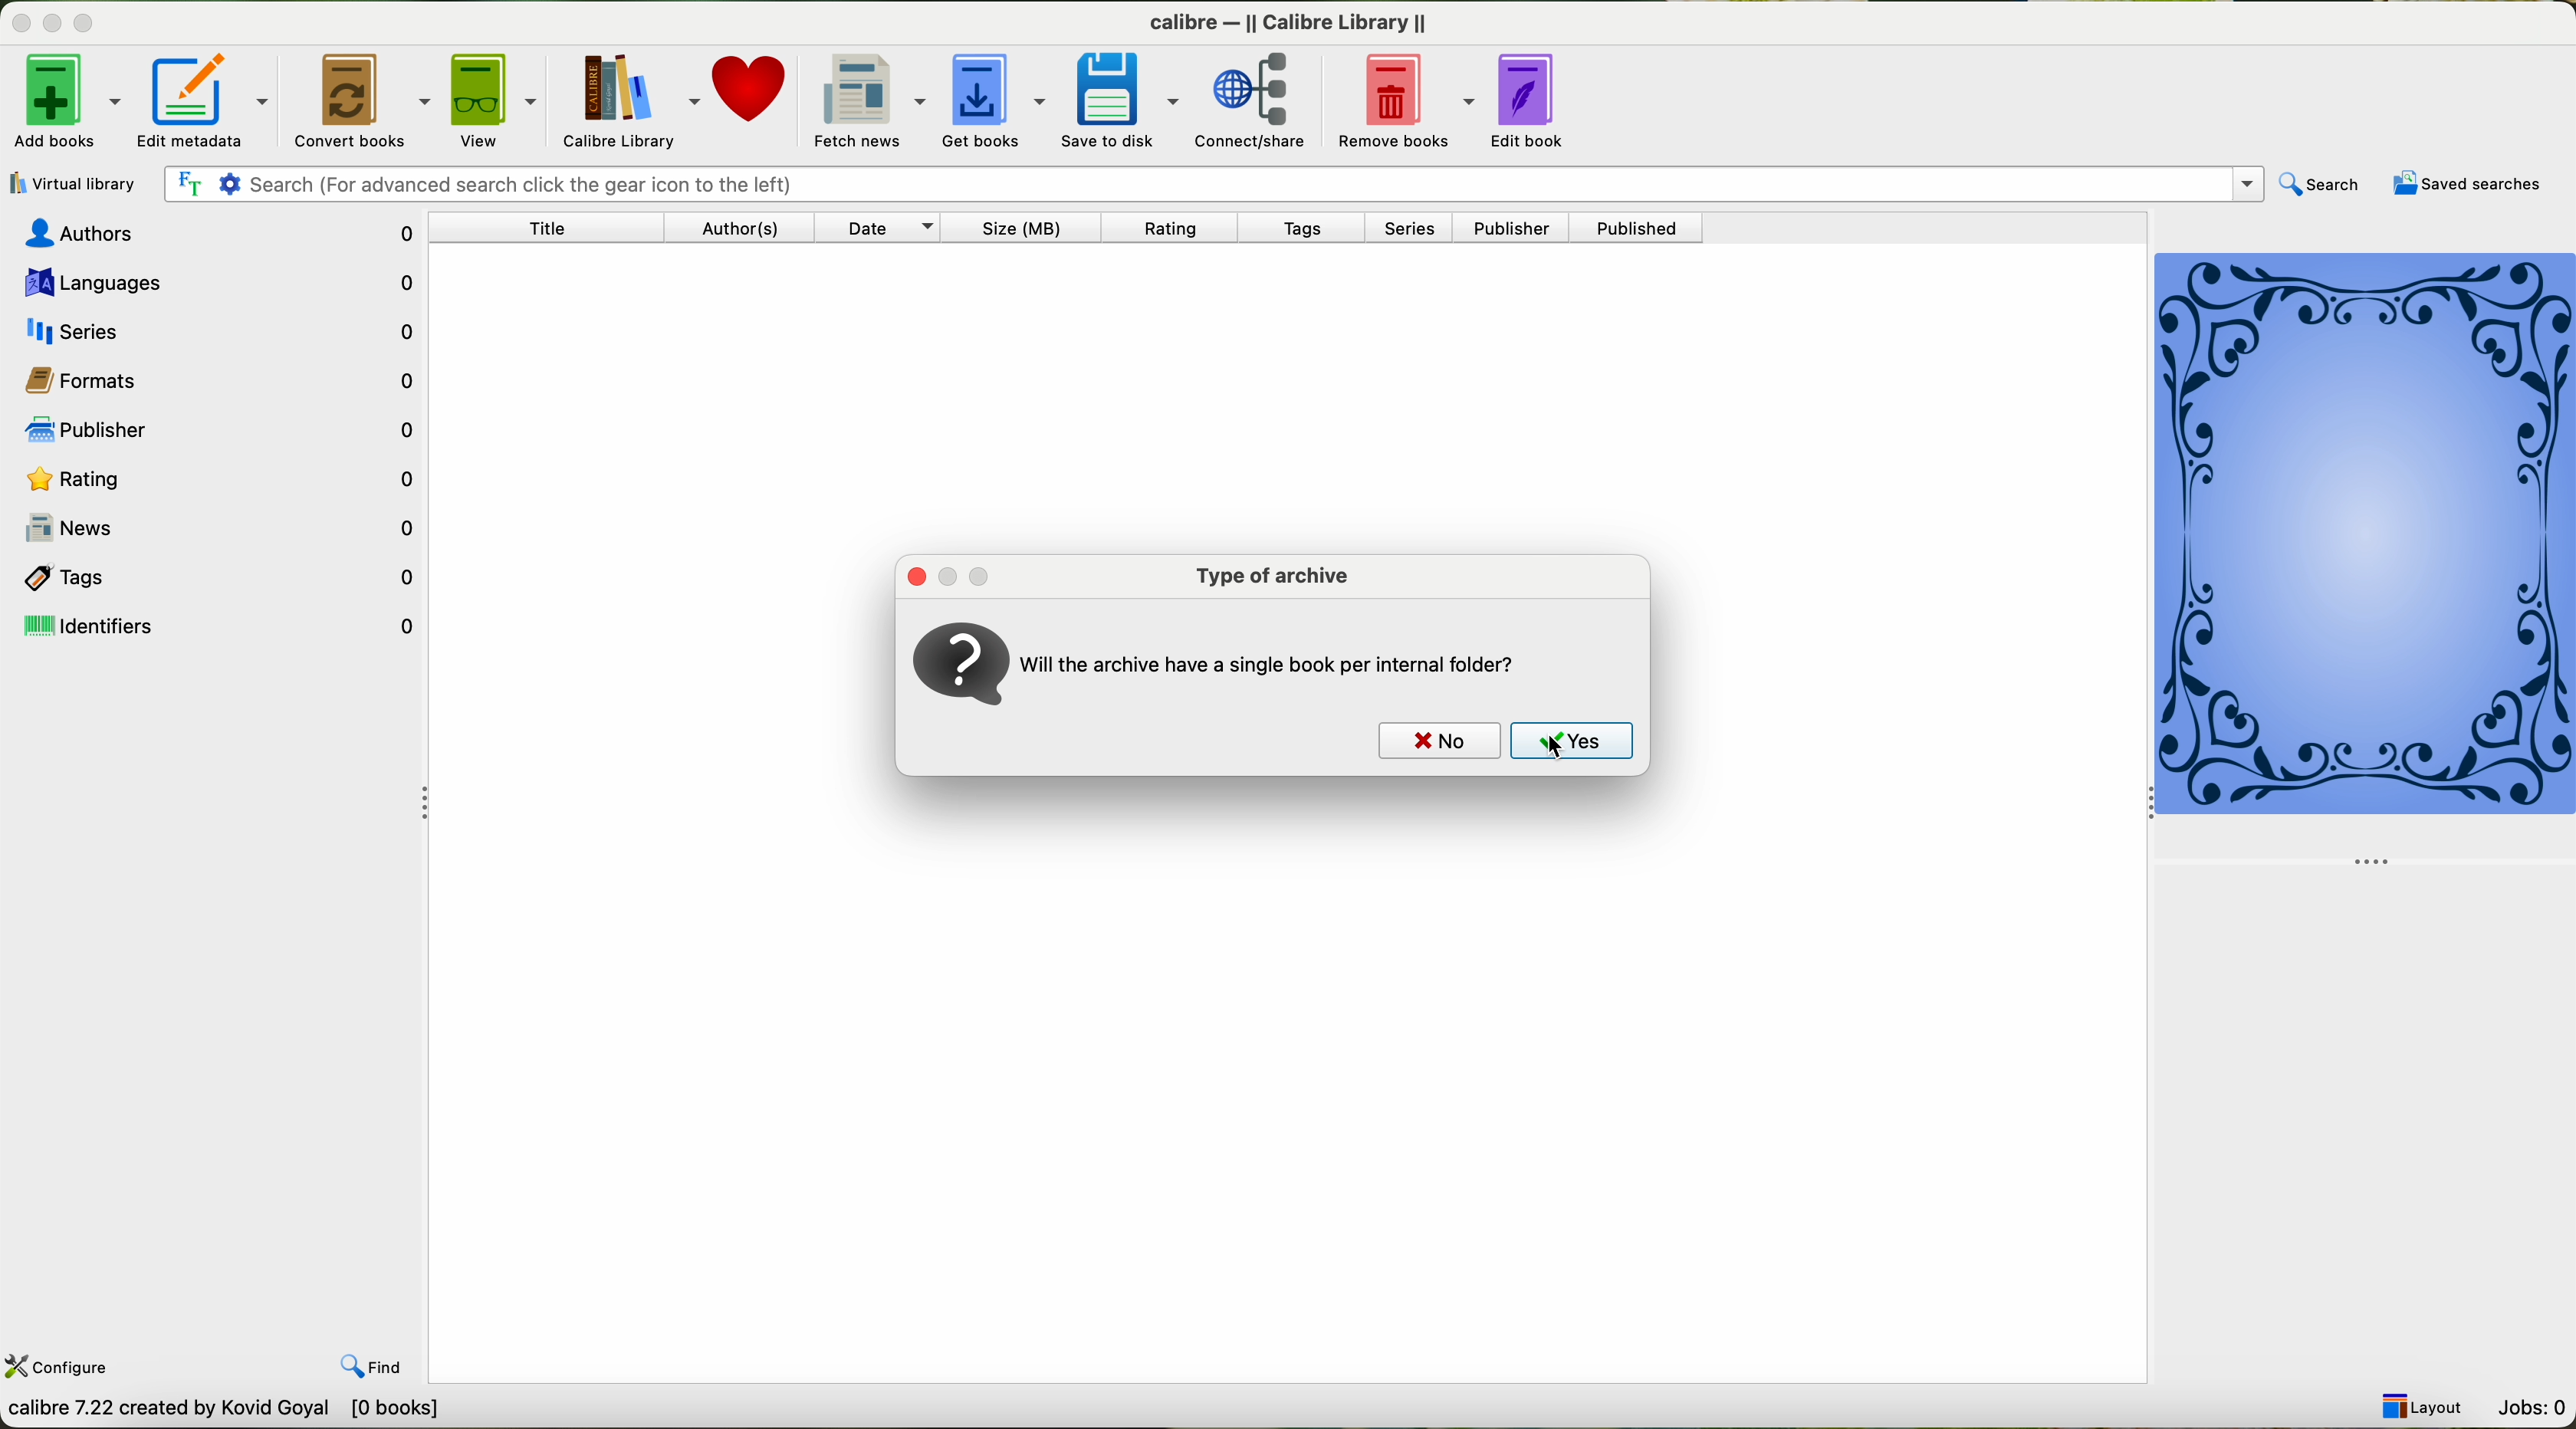 The width and height of the screenshot is (2576, 1429). What do you see at coordinates (48, 24) in the screenshot?
I see `minimize` at bounding box center [48, 24].